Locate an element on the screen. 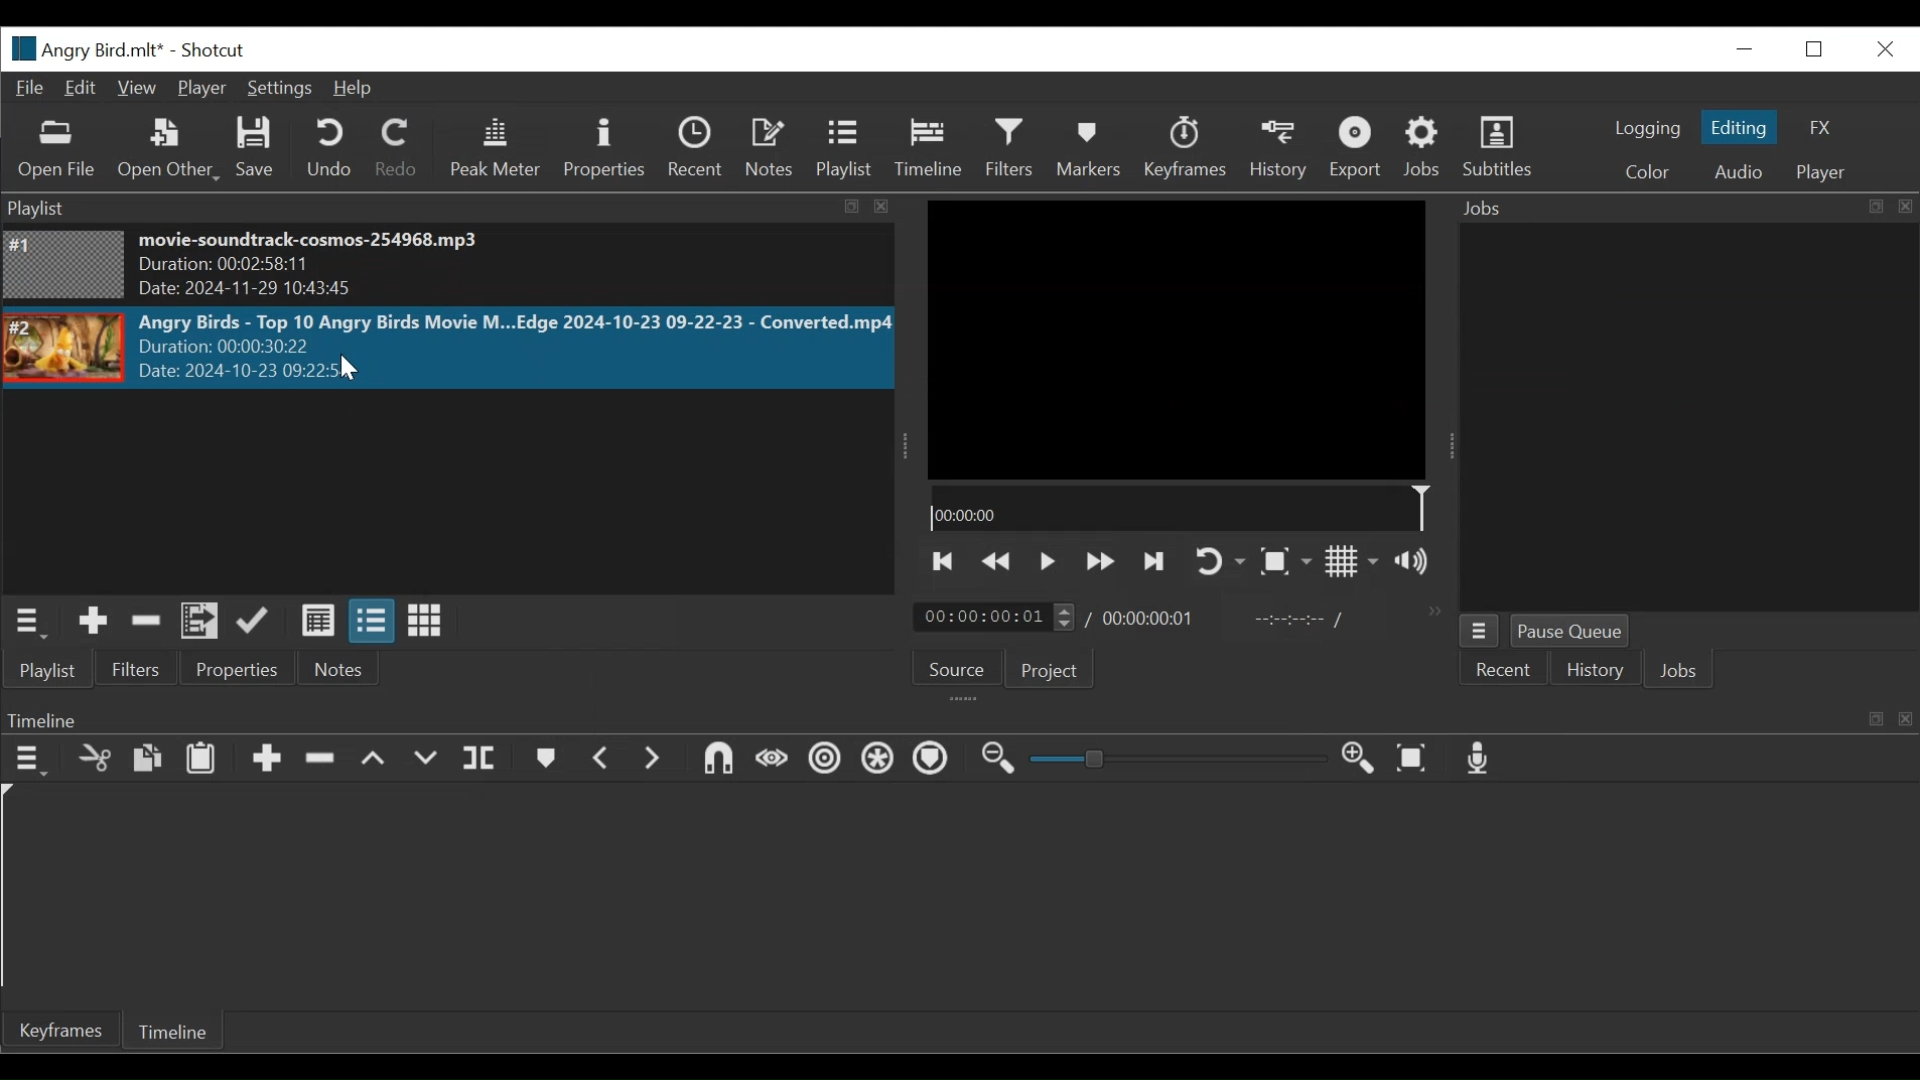 The height and width of the screenshot is (1080, 1920). Timeline menu is located at coordinates (29, 761).